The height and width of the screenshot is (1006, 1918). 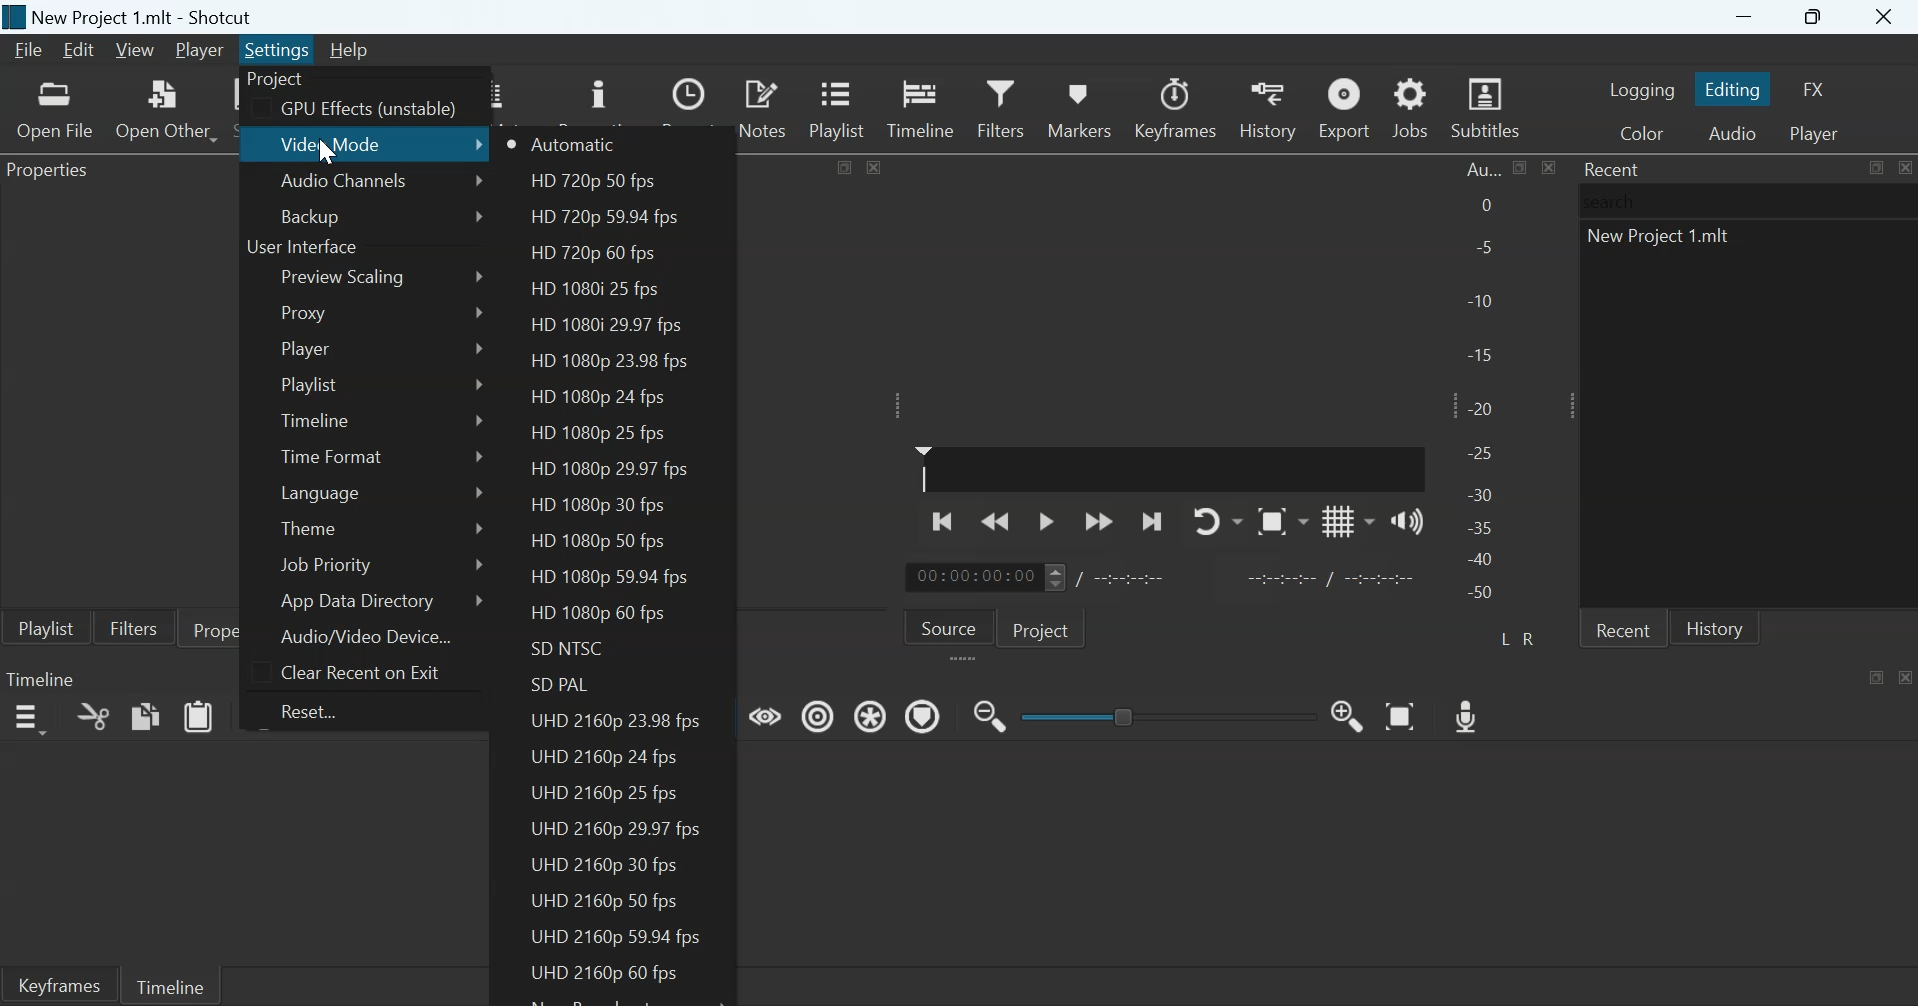 I want to click on Project, so click(x=1044, y=628).